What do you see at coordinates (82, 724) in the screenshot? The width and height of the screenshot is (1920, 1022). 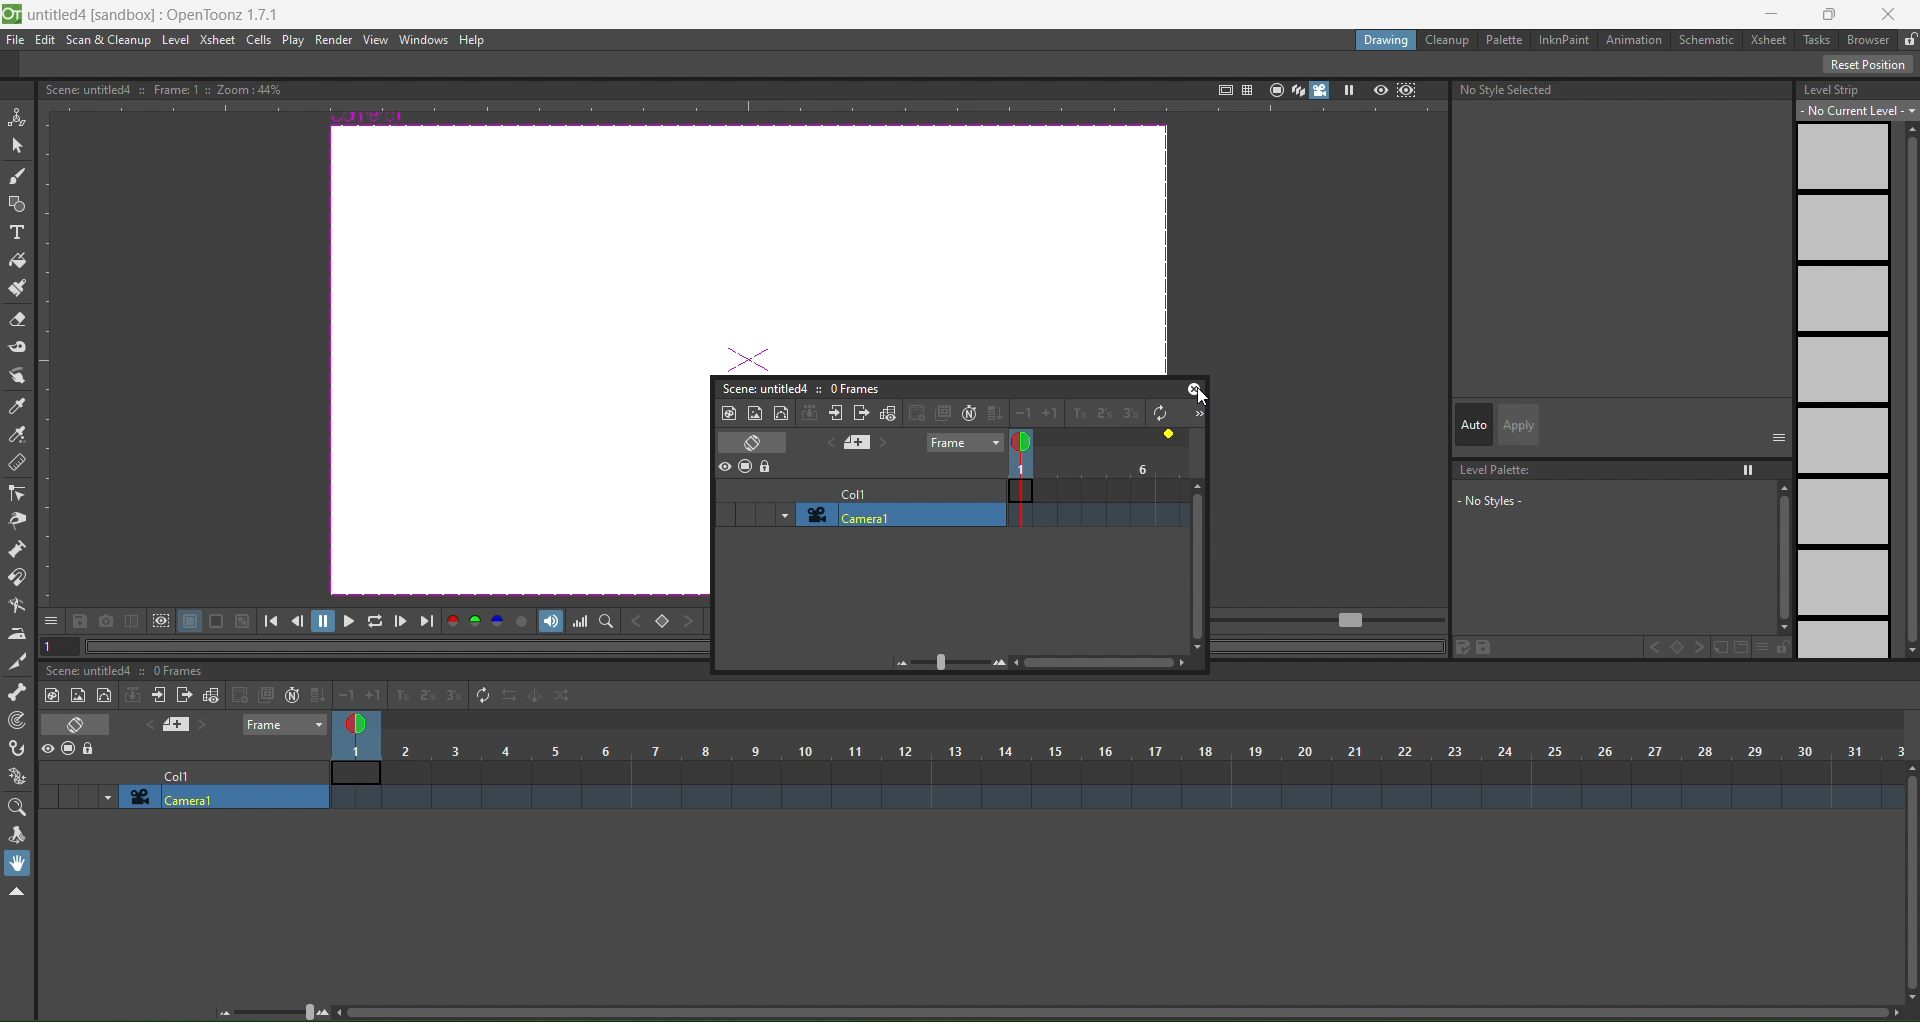 I see `toggle xsheet` at bounding box center [82, 724].